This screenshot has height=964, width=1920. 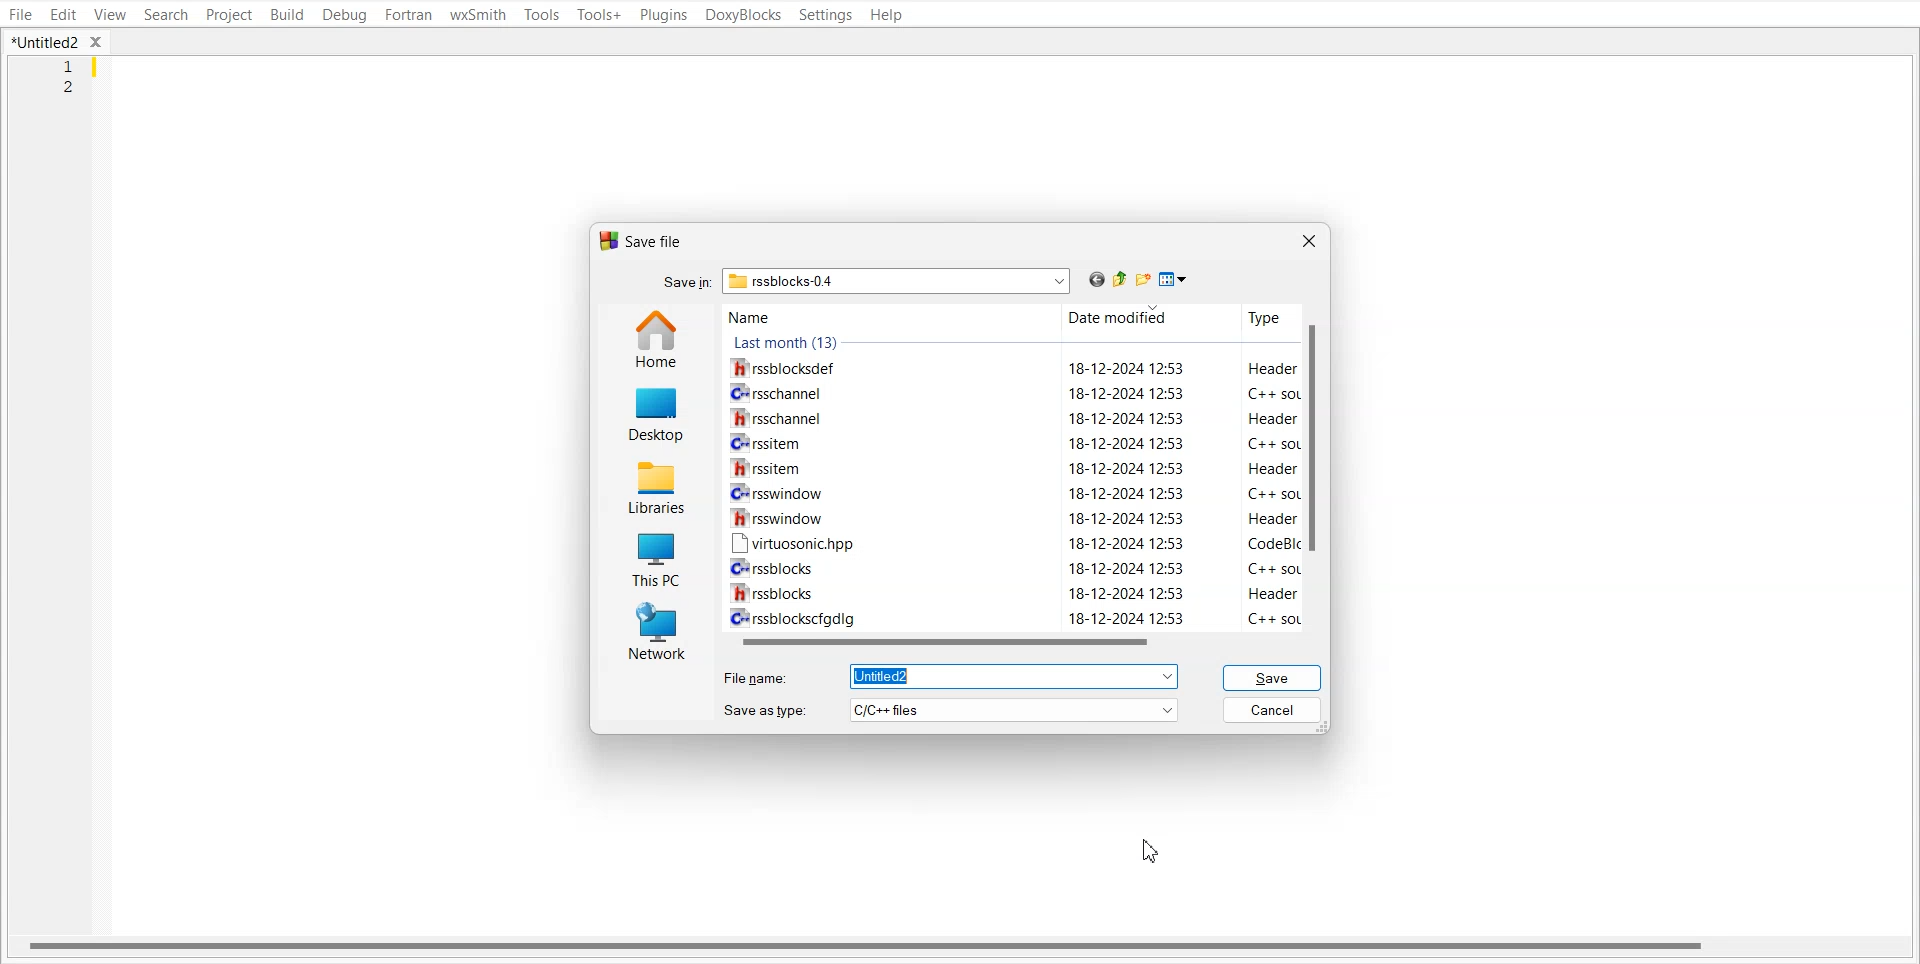 I want to click on Go Back to last file, so click(x=1097, y=279).